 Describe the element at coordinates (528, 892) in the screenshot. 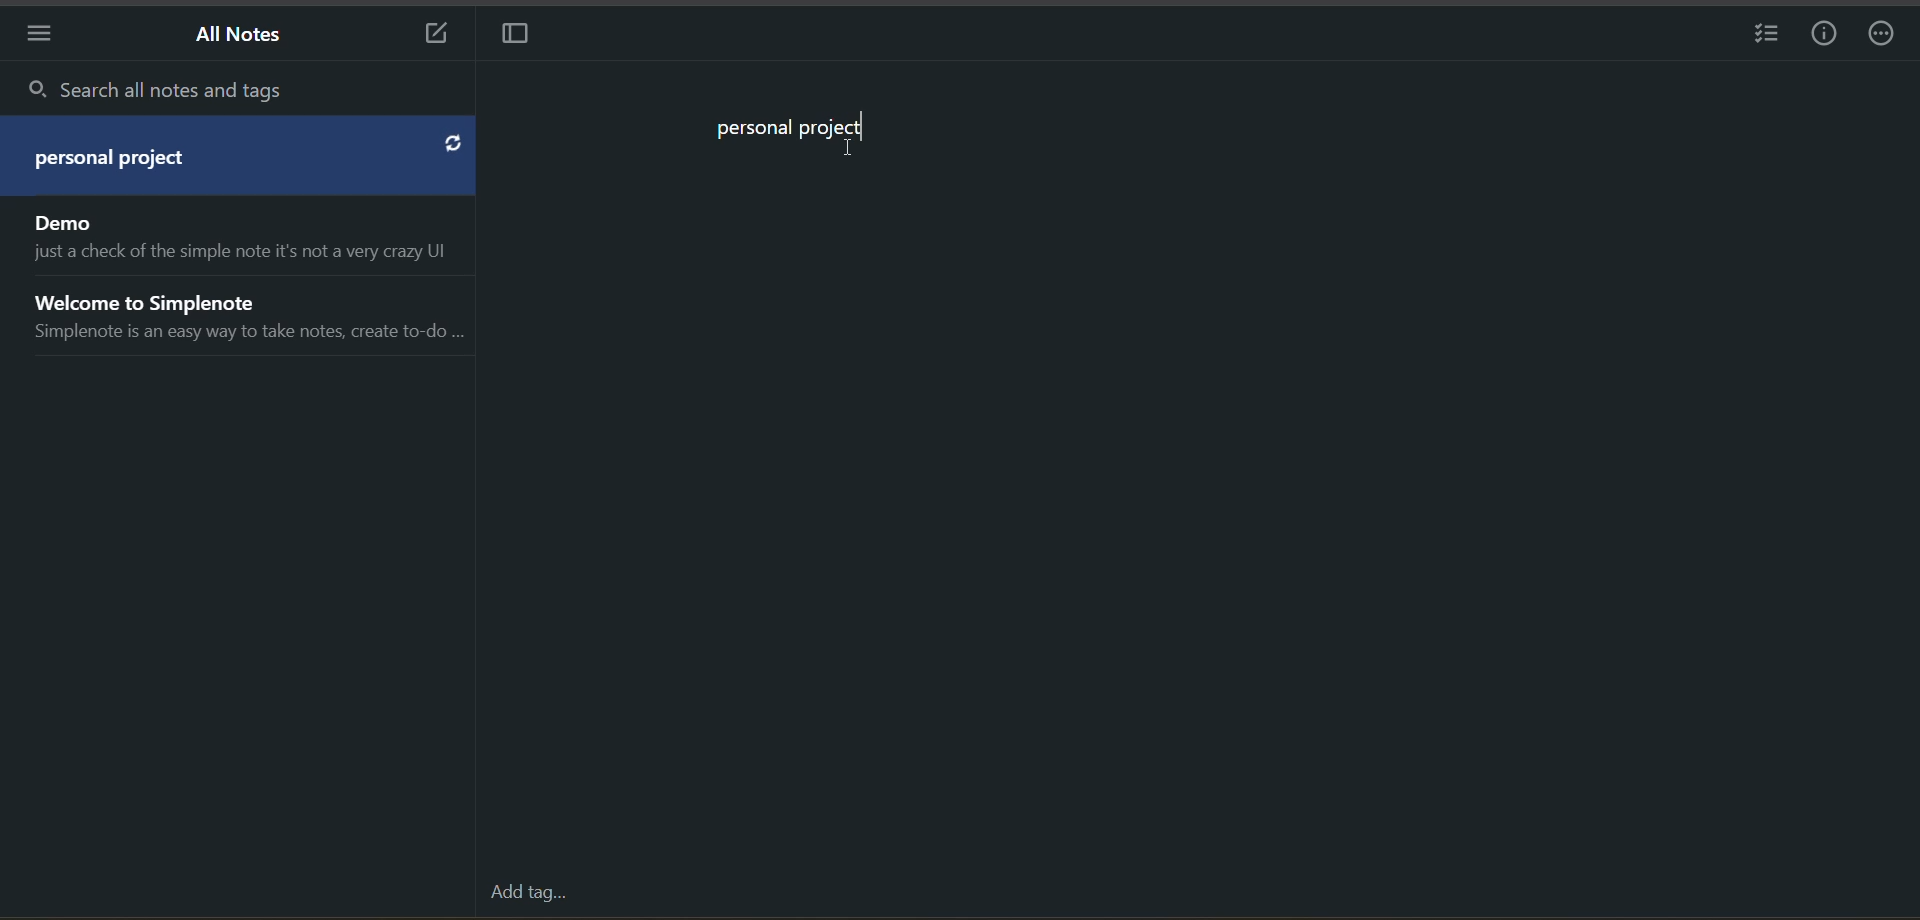

I see `add tag` at that location.